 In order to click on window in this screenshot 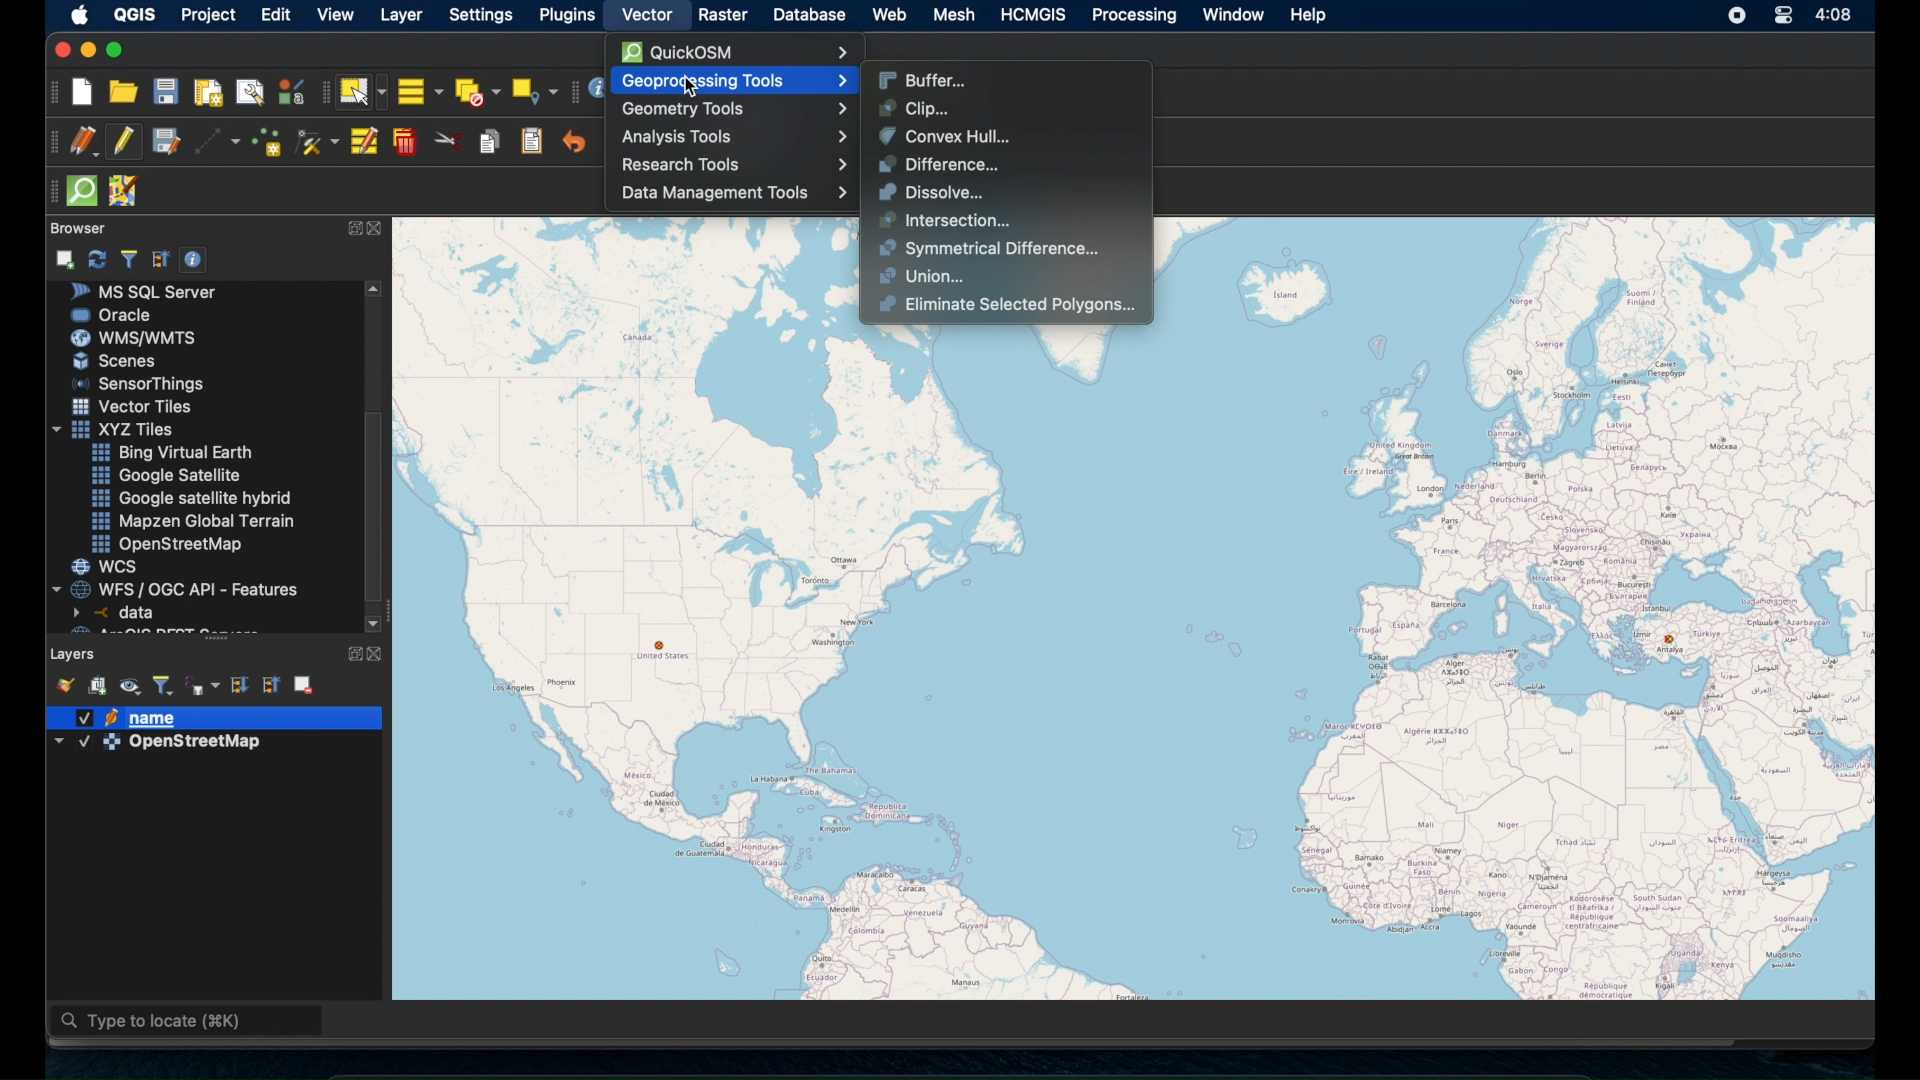, I will do `click(1231, 15)`.